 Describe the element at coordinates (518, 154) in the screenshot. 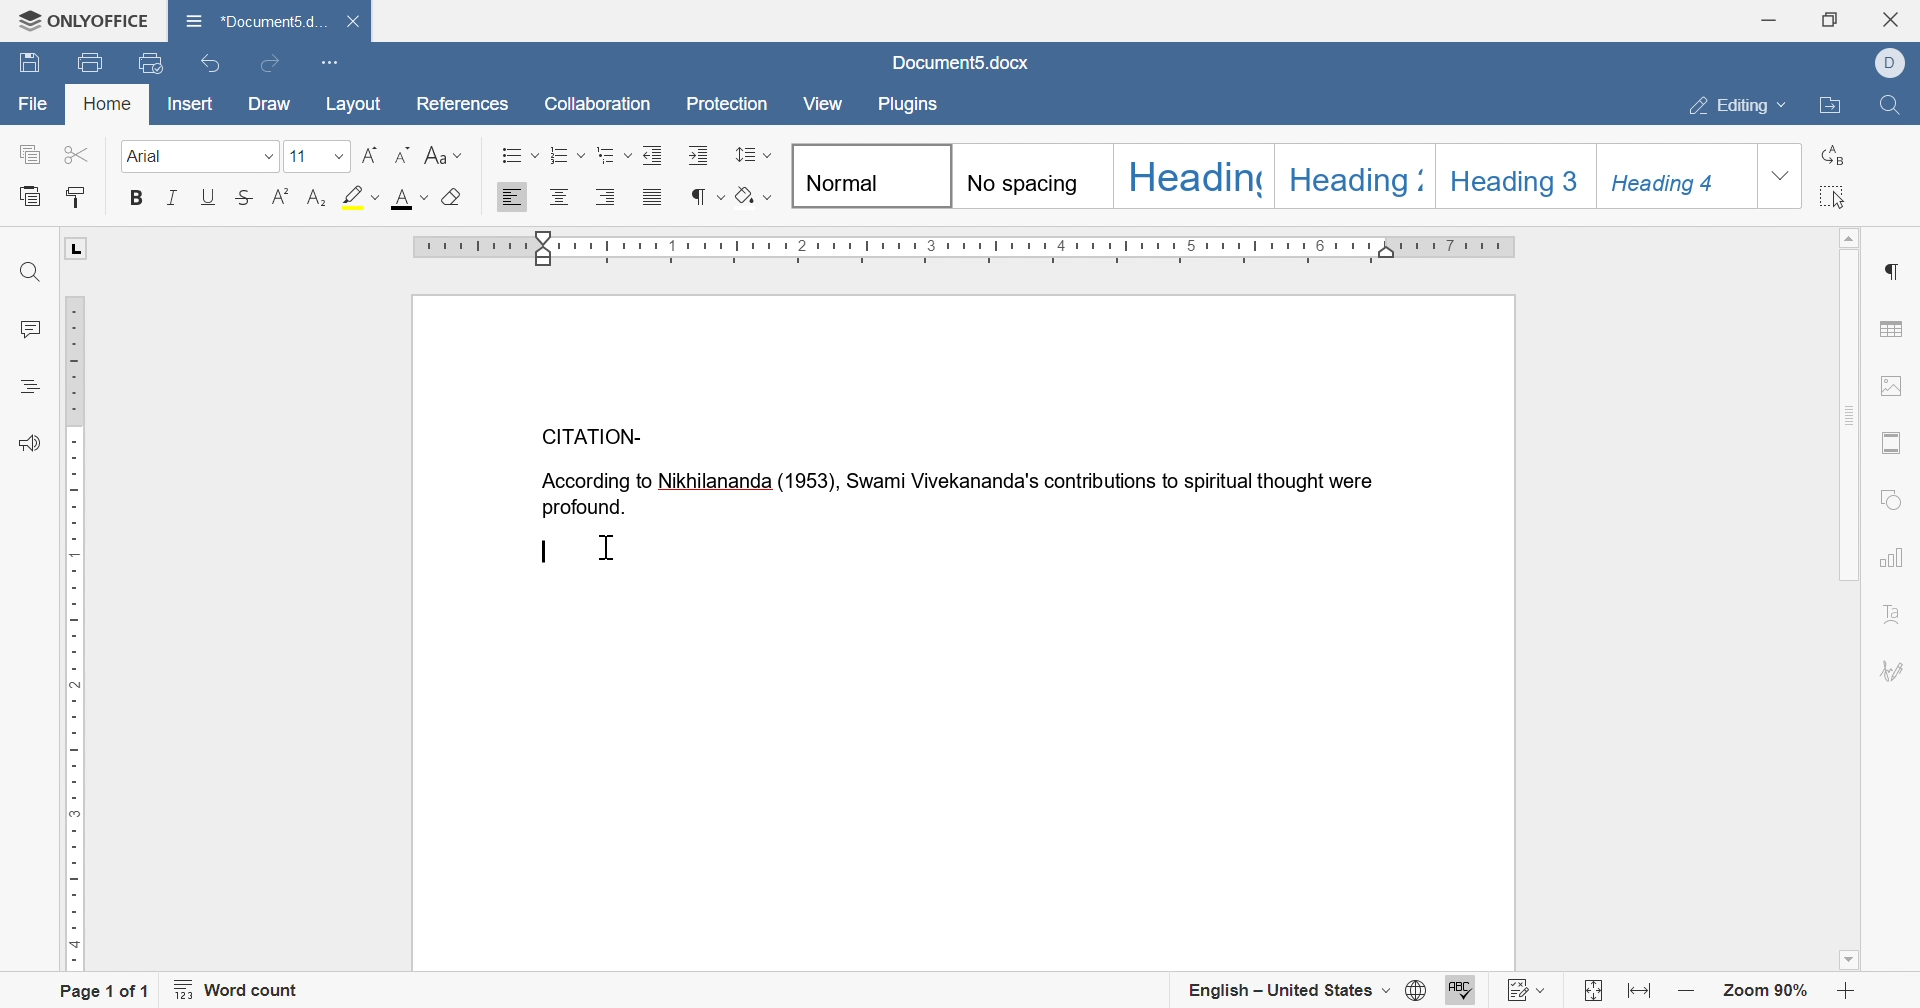

I see `bullets` at that location.